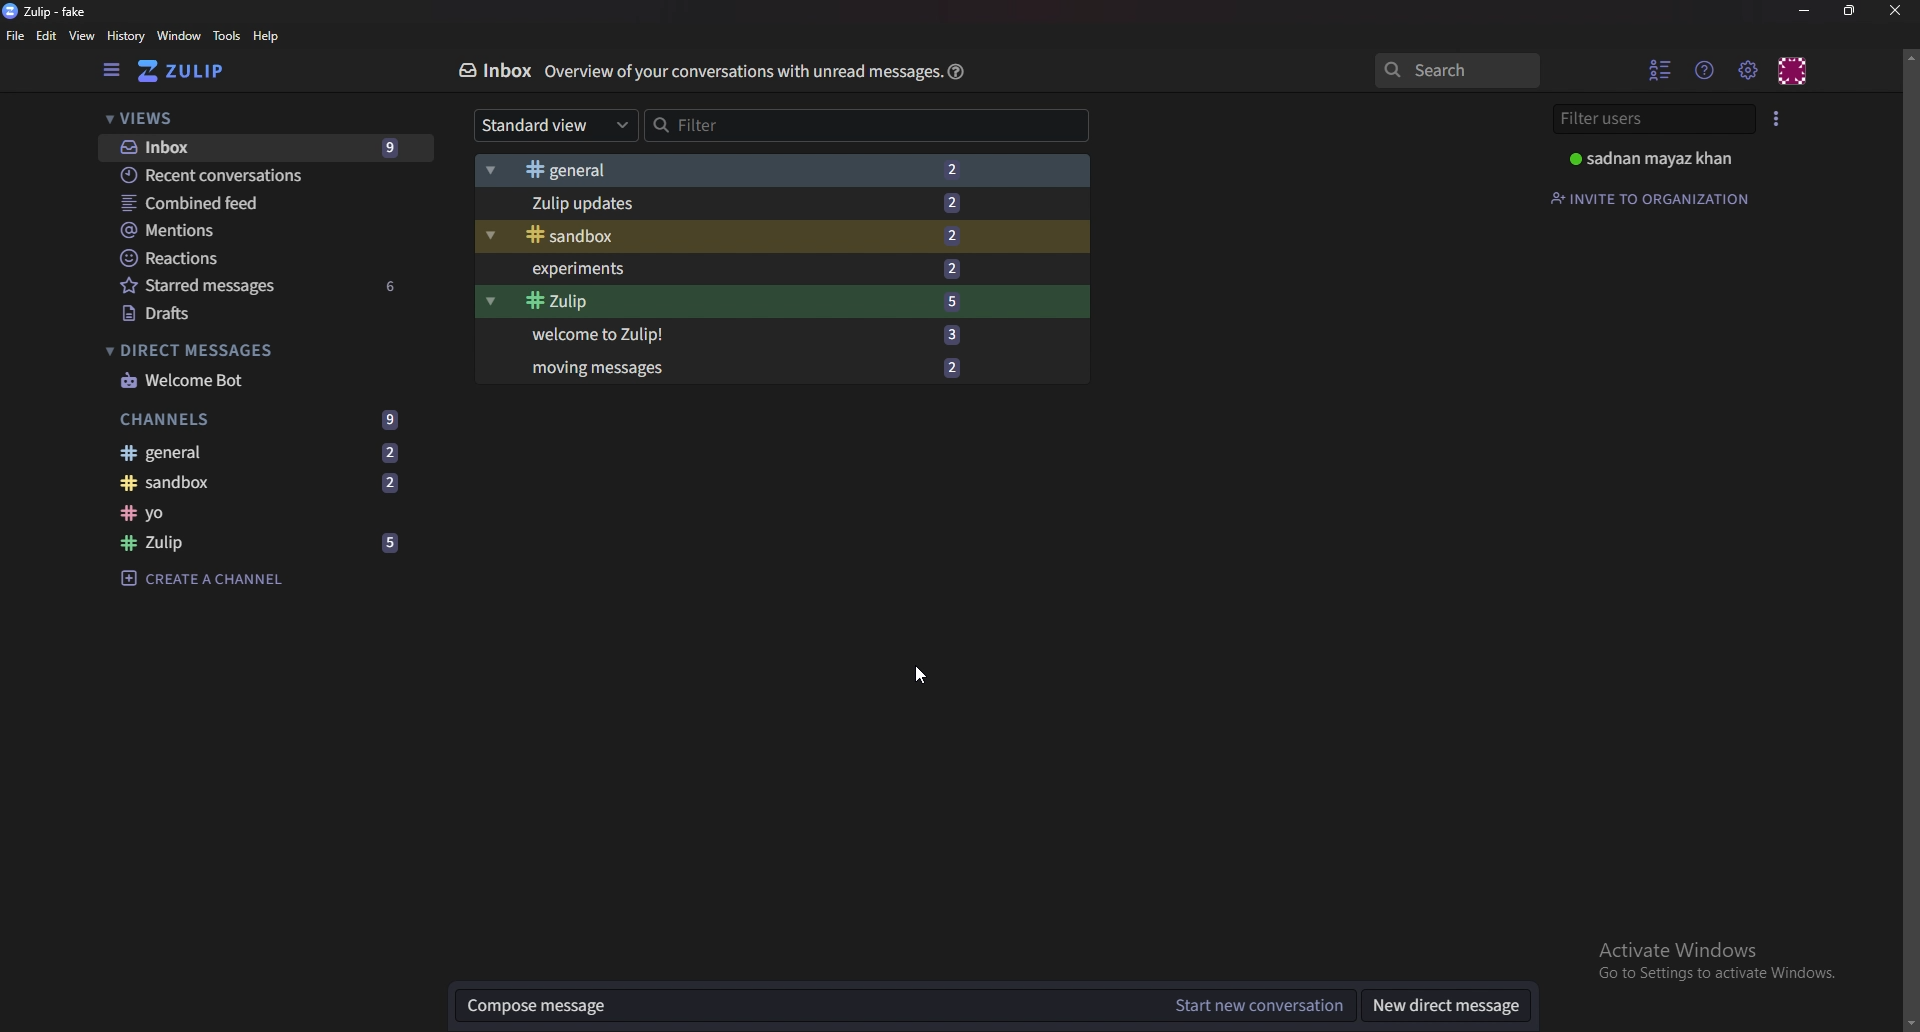 The image size is (1920, 1032). I want to click on window, so click(179, 35).